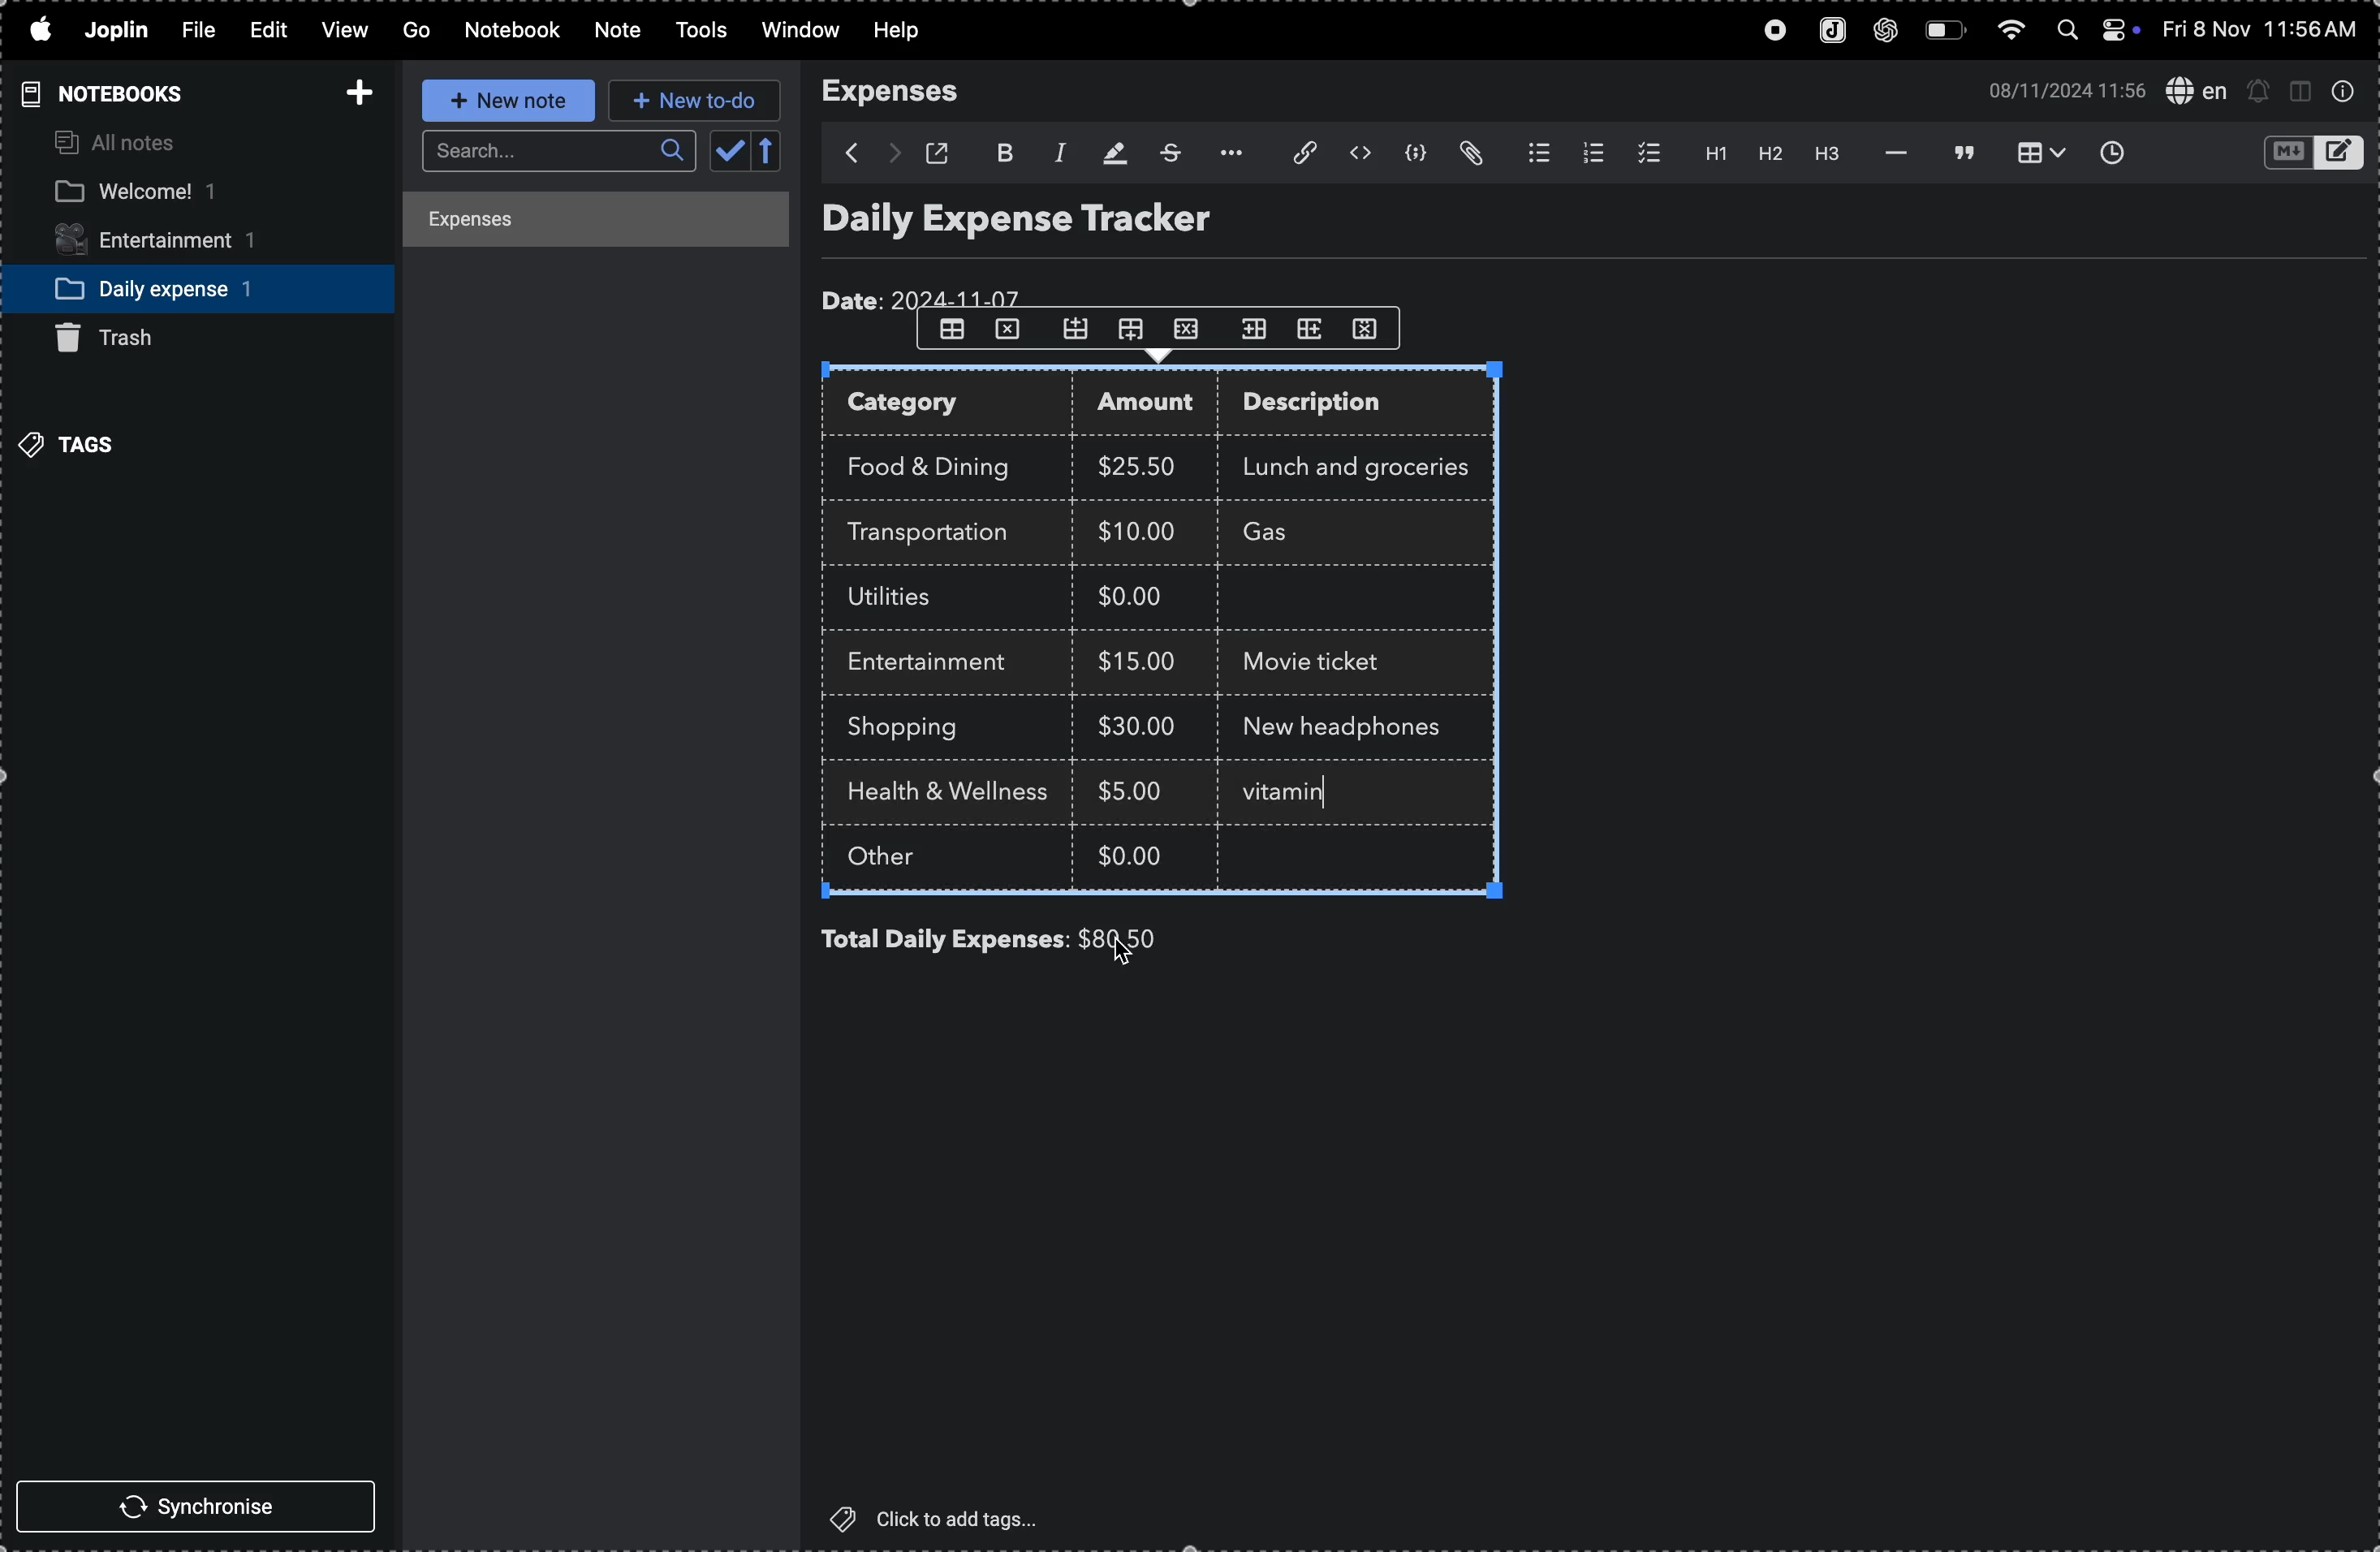 The height and width of the screenshot is (1552, 2380). What do you see at coordinates (918, 728) in the screenshot?
I see `shopping` at bounding box center [918, 728].